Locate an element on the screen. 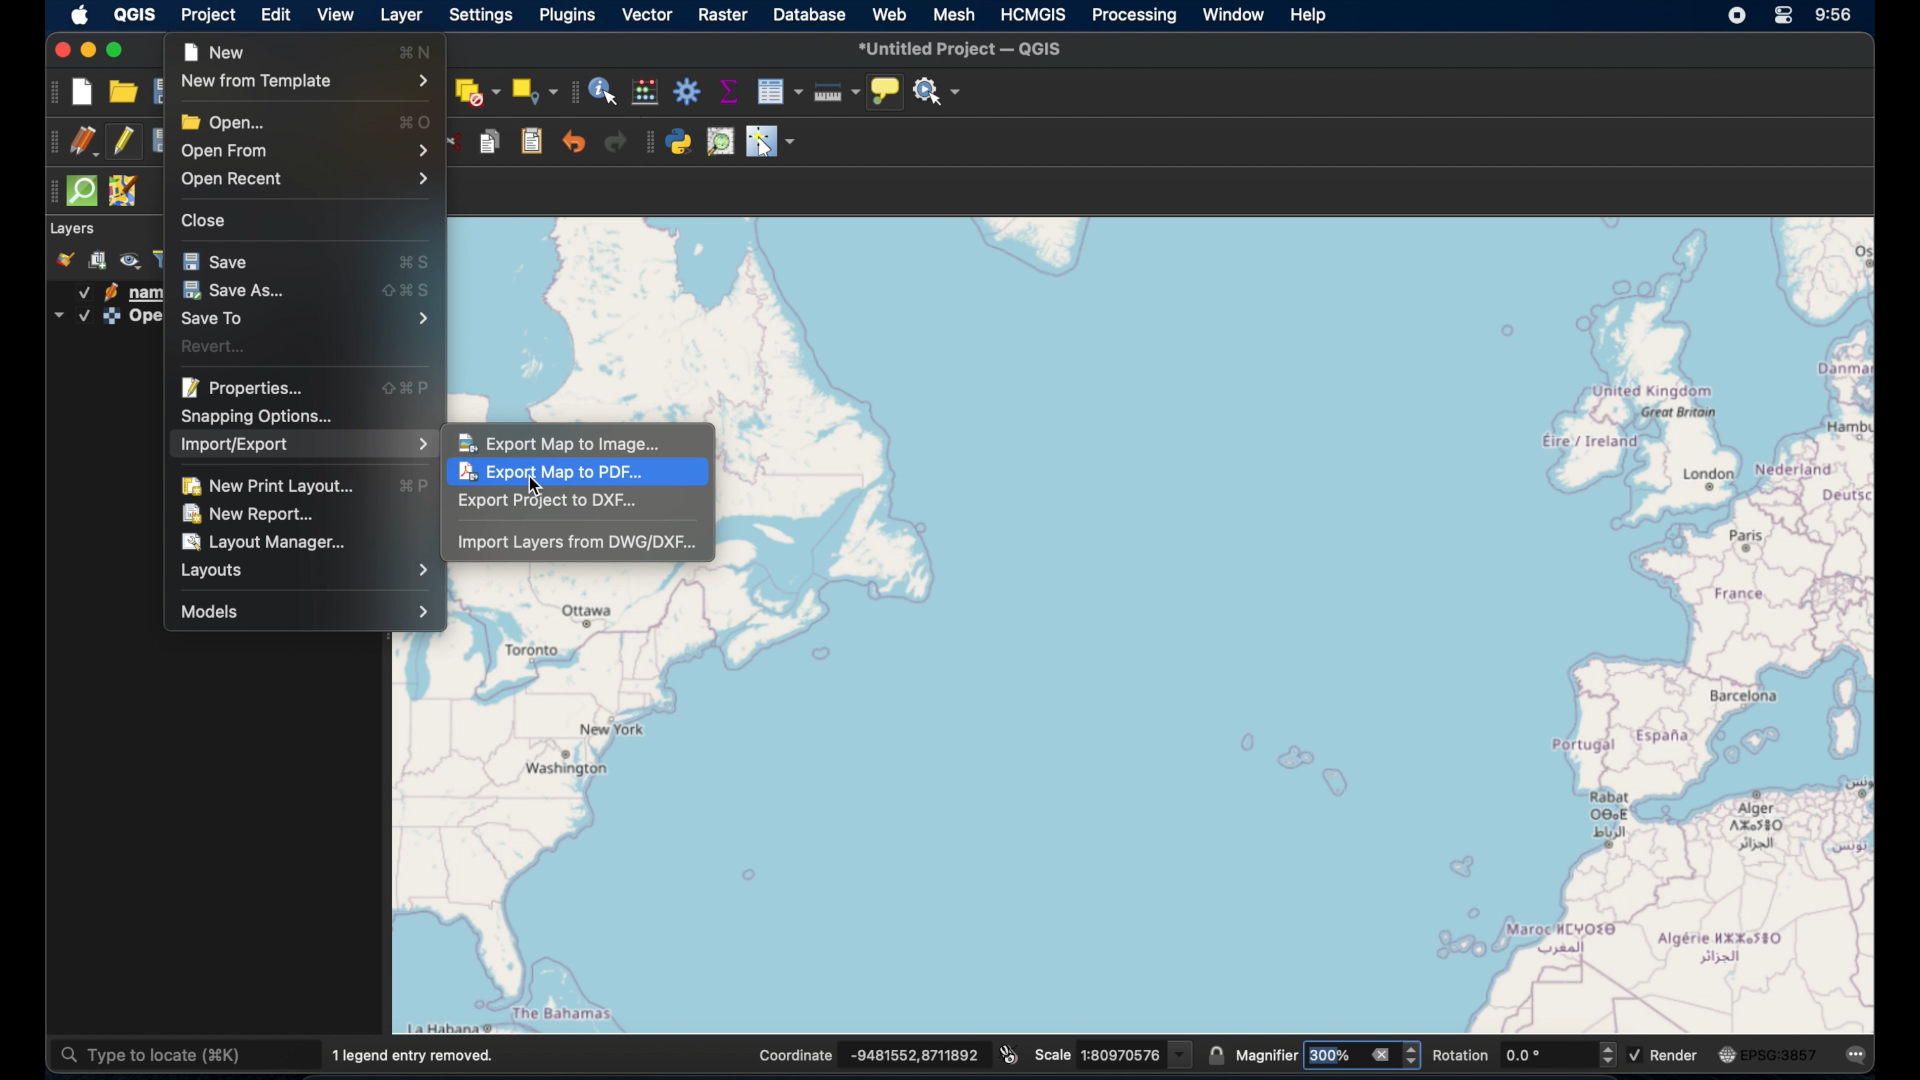 The height and width of the screenshot is (1080, 1920). coordinates is located at coordinates (873, 1056).